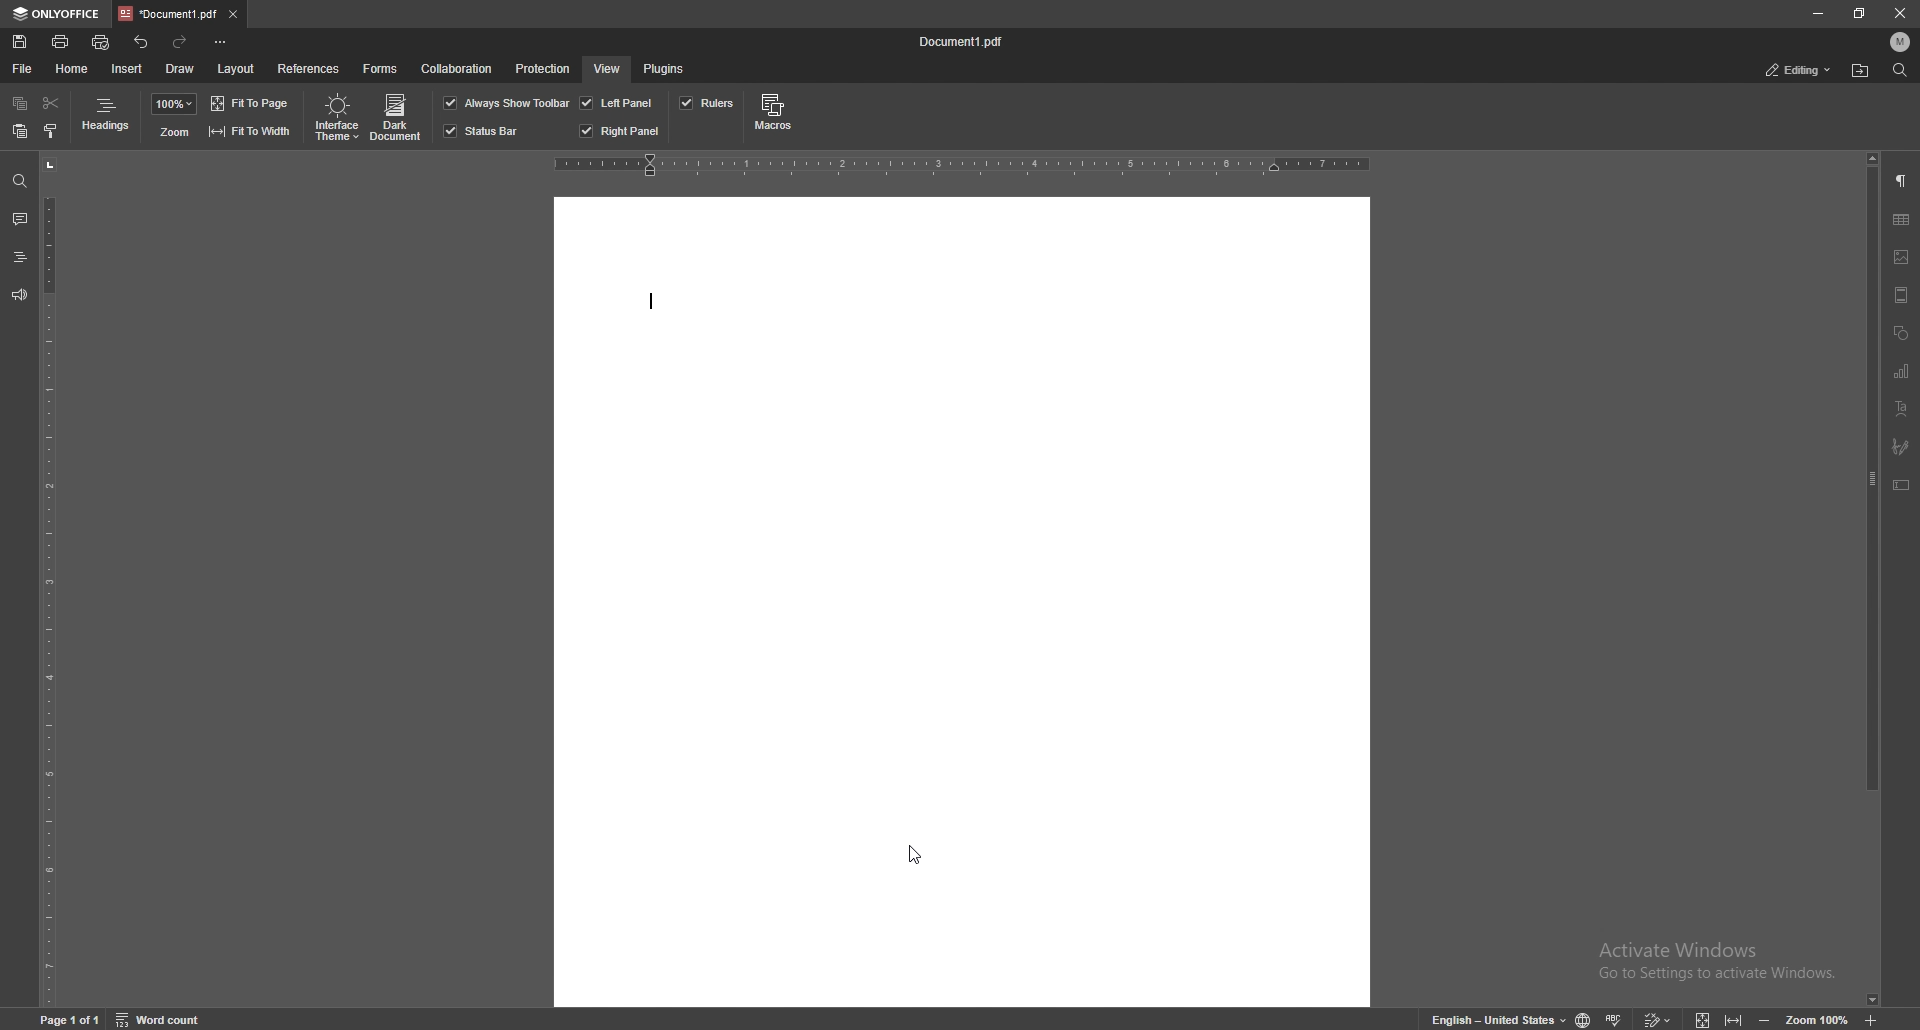 The image size is (1920, 1030). Describe the element at coordinates (398, 118) in the screenshot. I see `dark document` at that location.